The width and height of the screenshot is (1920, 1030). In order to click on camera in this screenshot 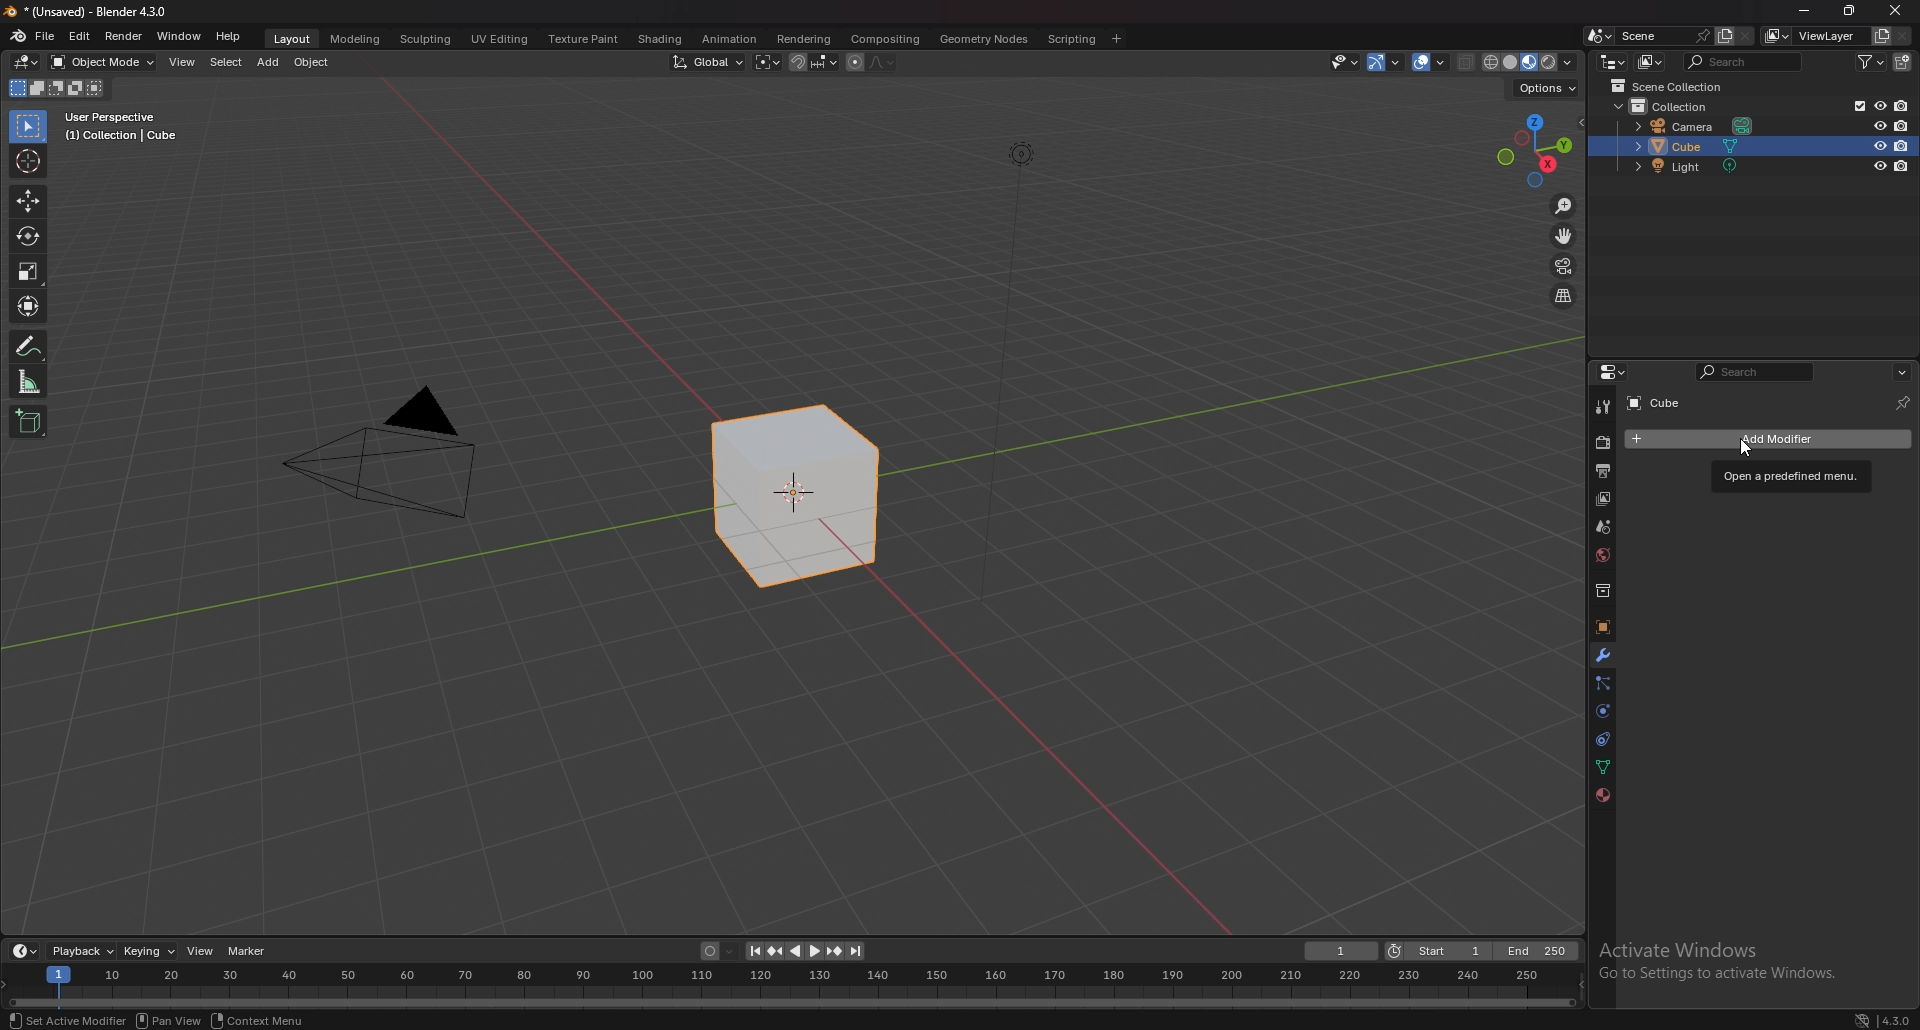, I will do `click(1697, 126)`.